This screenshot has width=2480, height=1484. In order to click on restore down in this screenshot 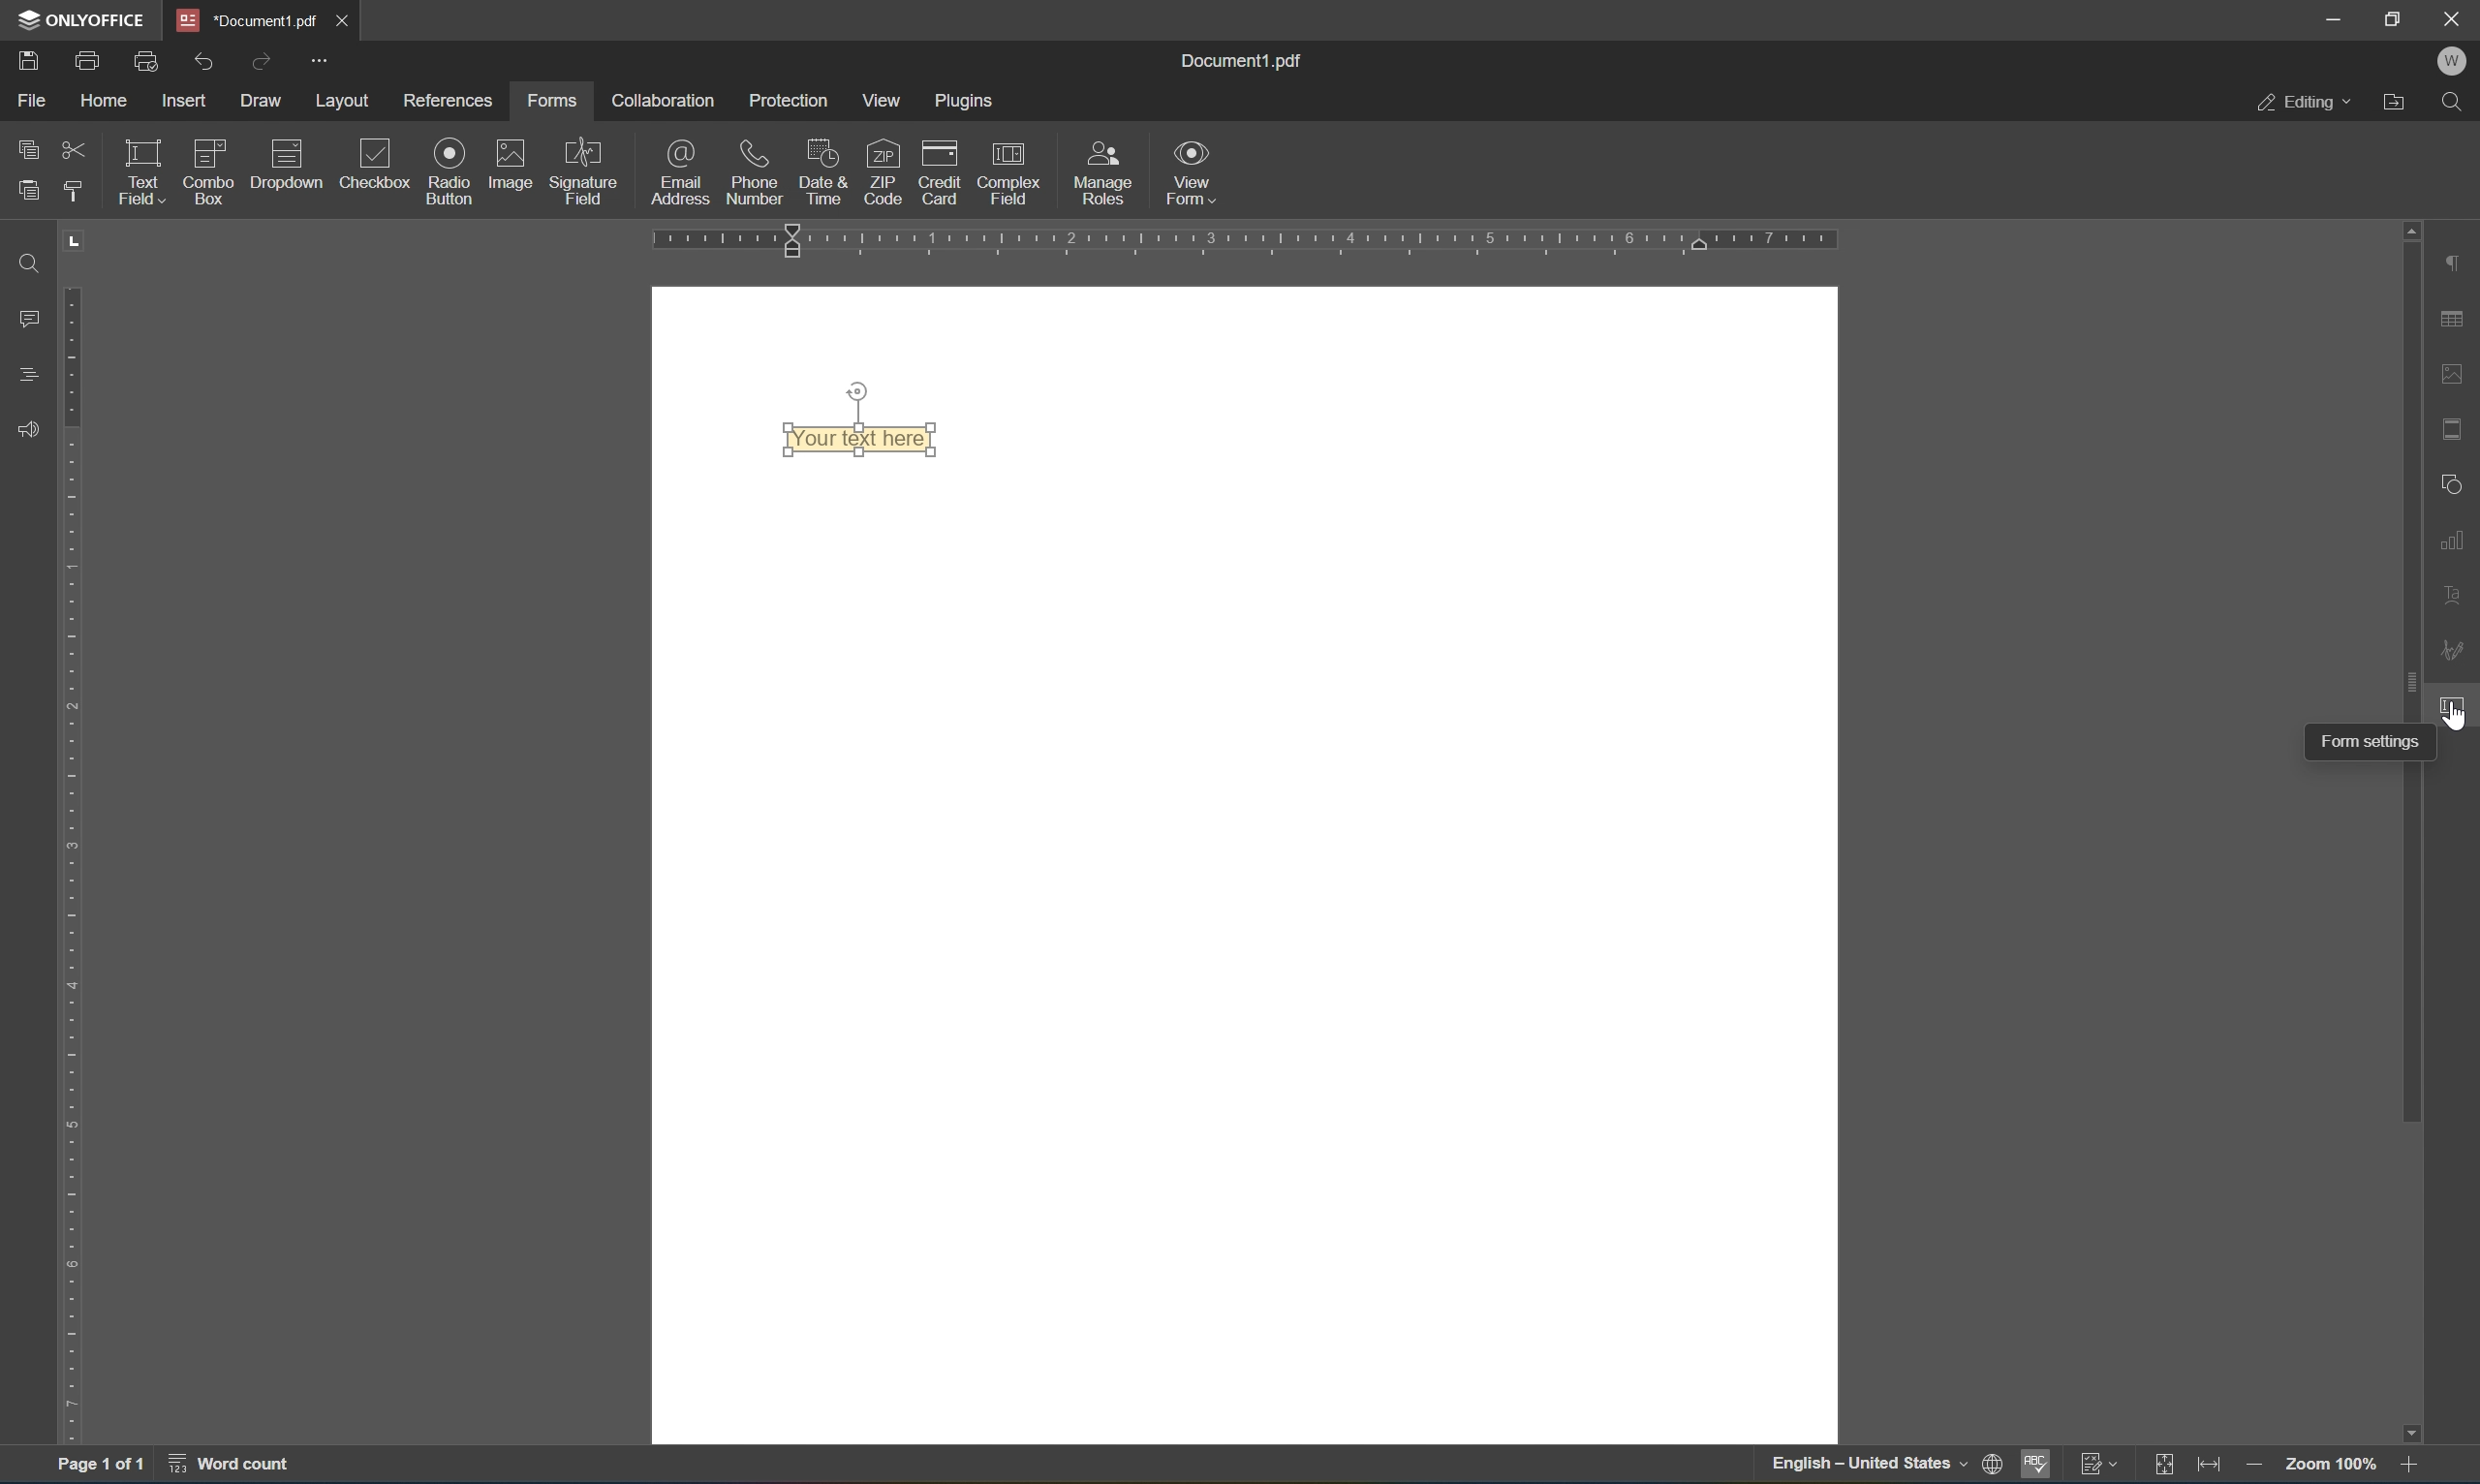, I will do `click(2396, 18)`.